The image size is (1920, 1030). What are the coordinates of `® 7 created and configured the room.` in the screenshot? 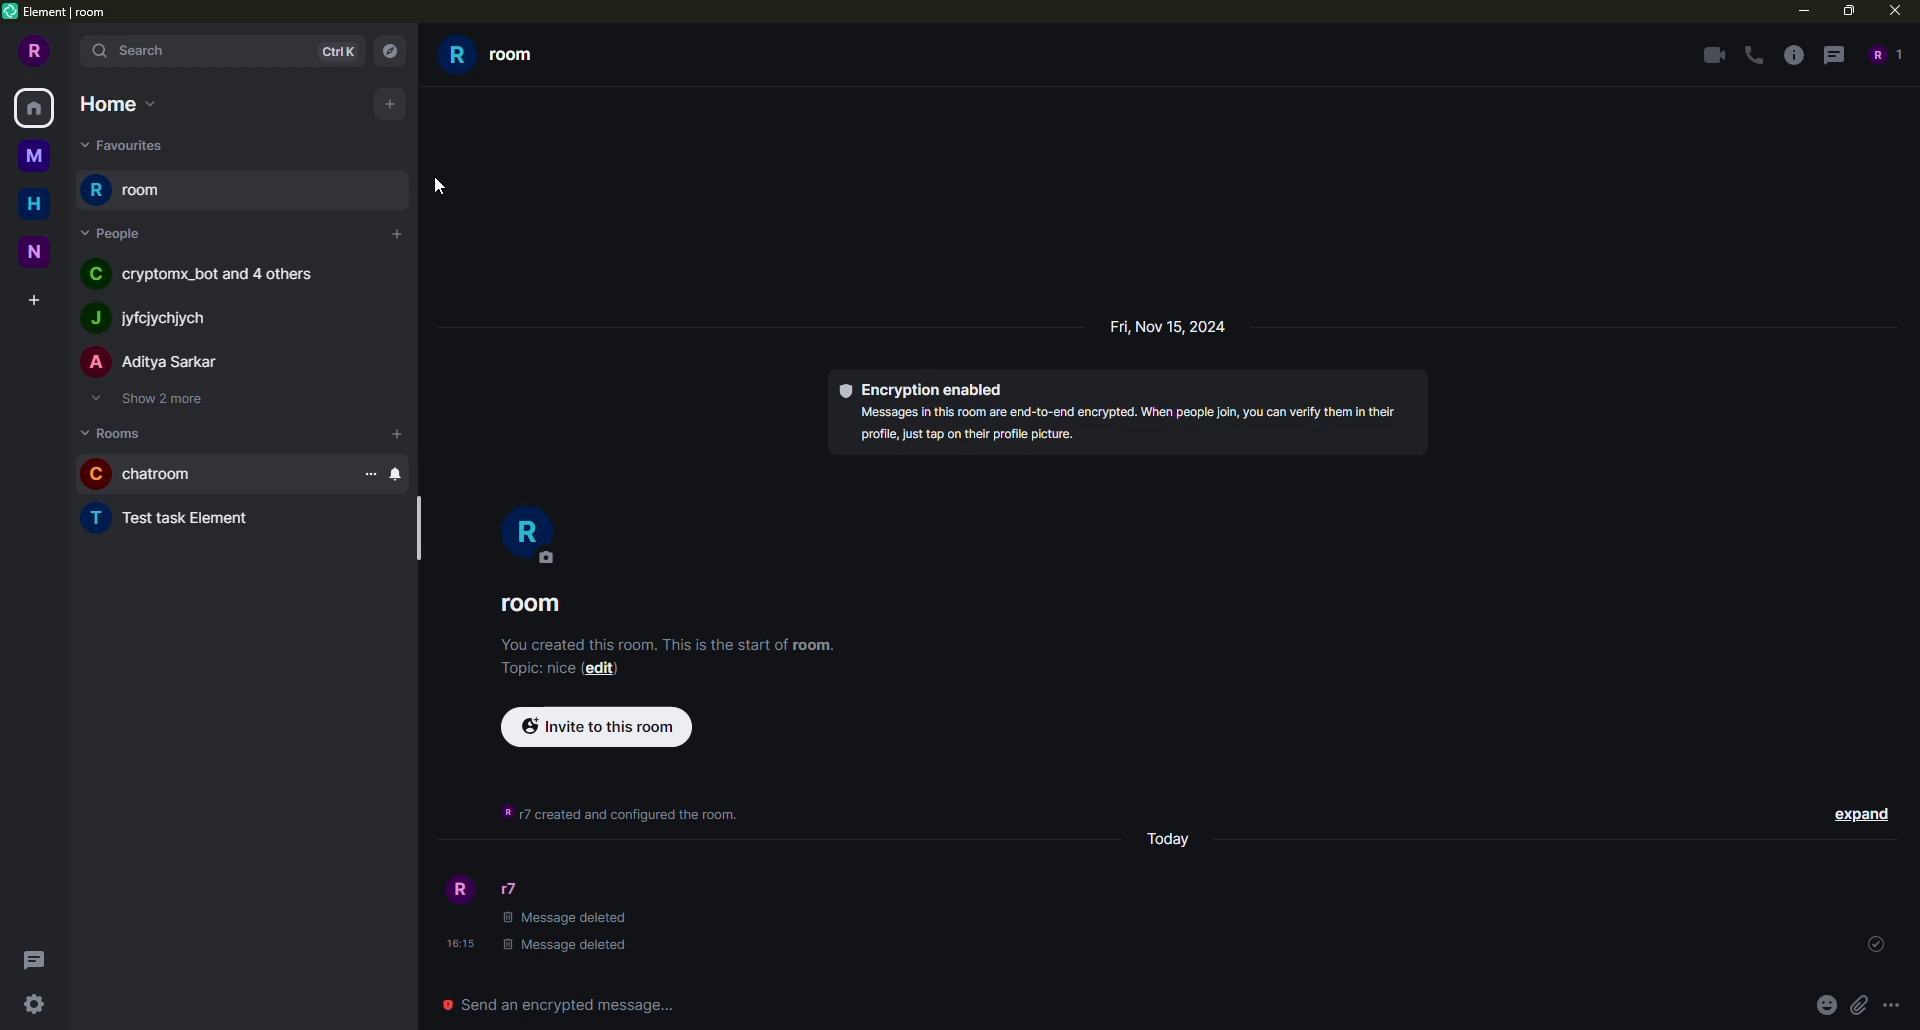 It's located at (621, 817).